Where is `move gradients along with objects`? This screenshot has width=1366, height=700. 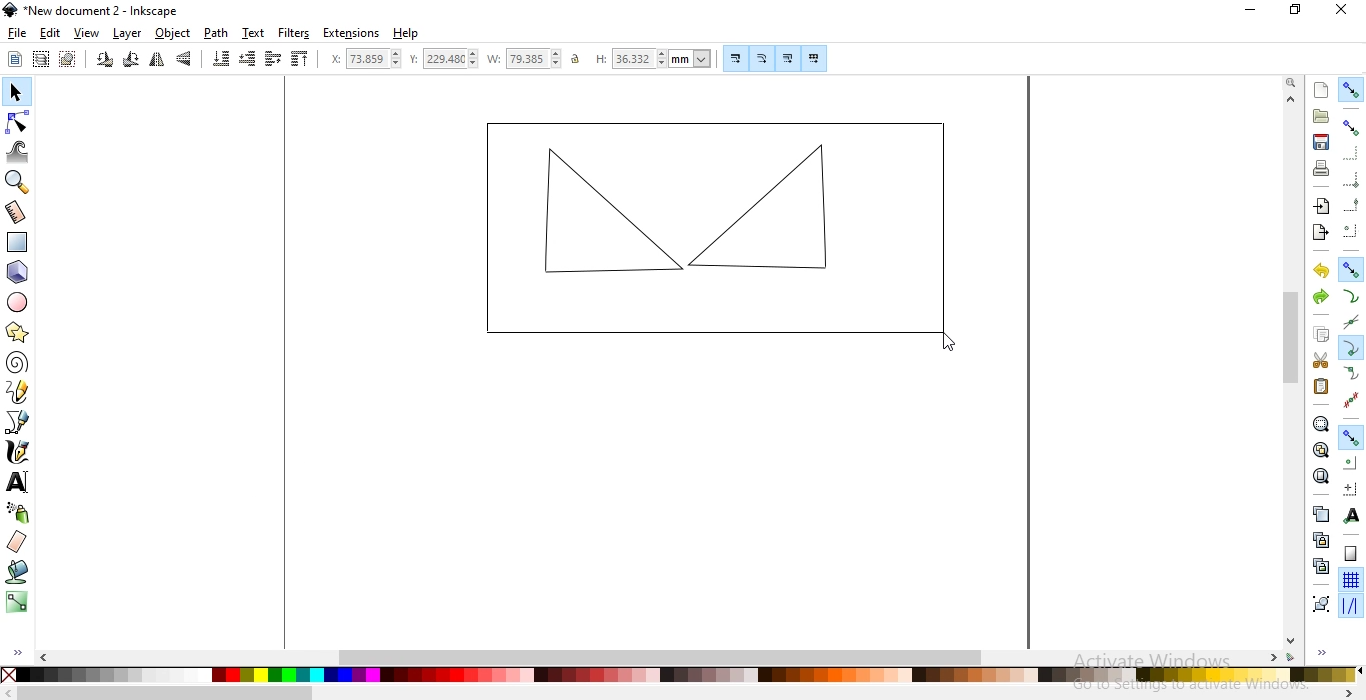 move gradients along with objects is located at coordinates (785, 58).